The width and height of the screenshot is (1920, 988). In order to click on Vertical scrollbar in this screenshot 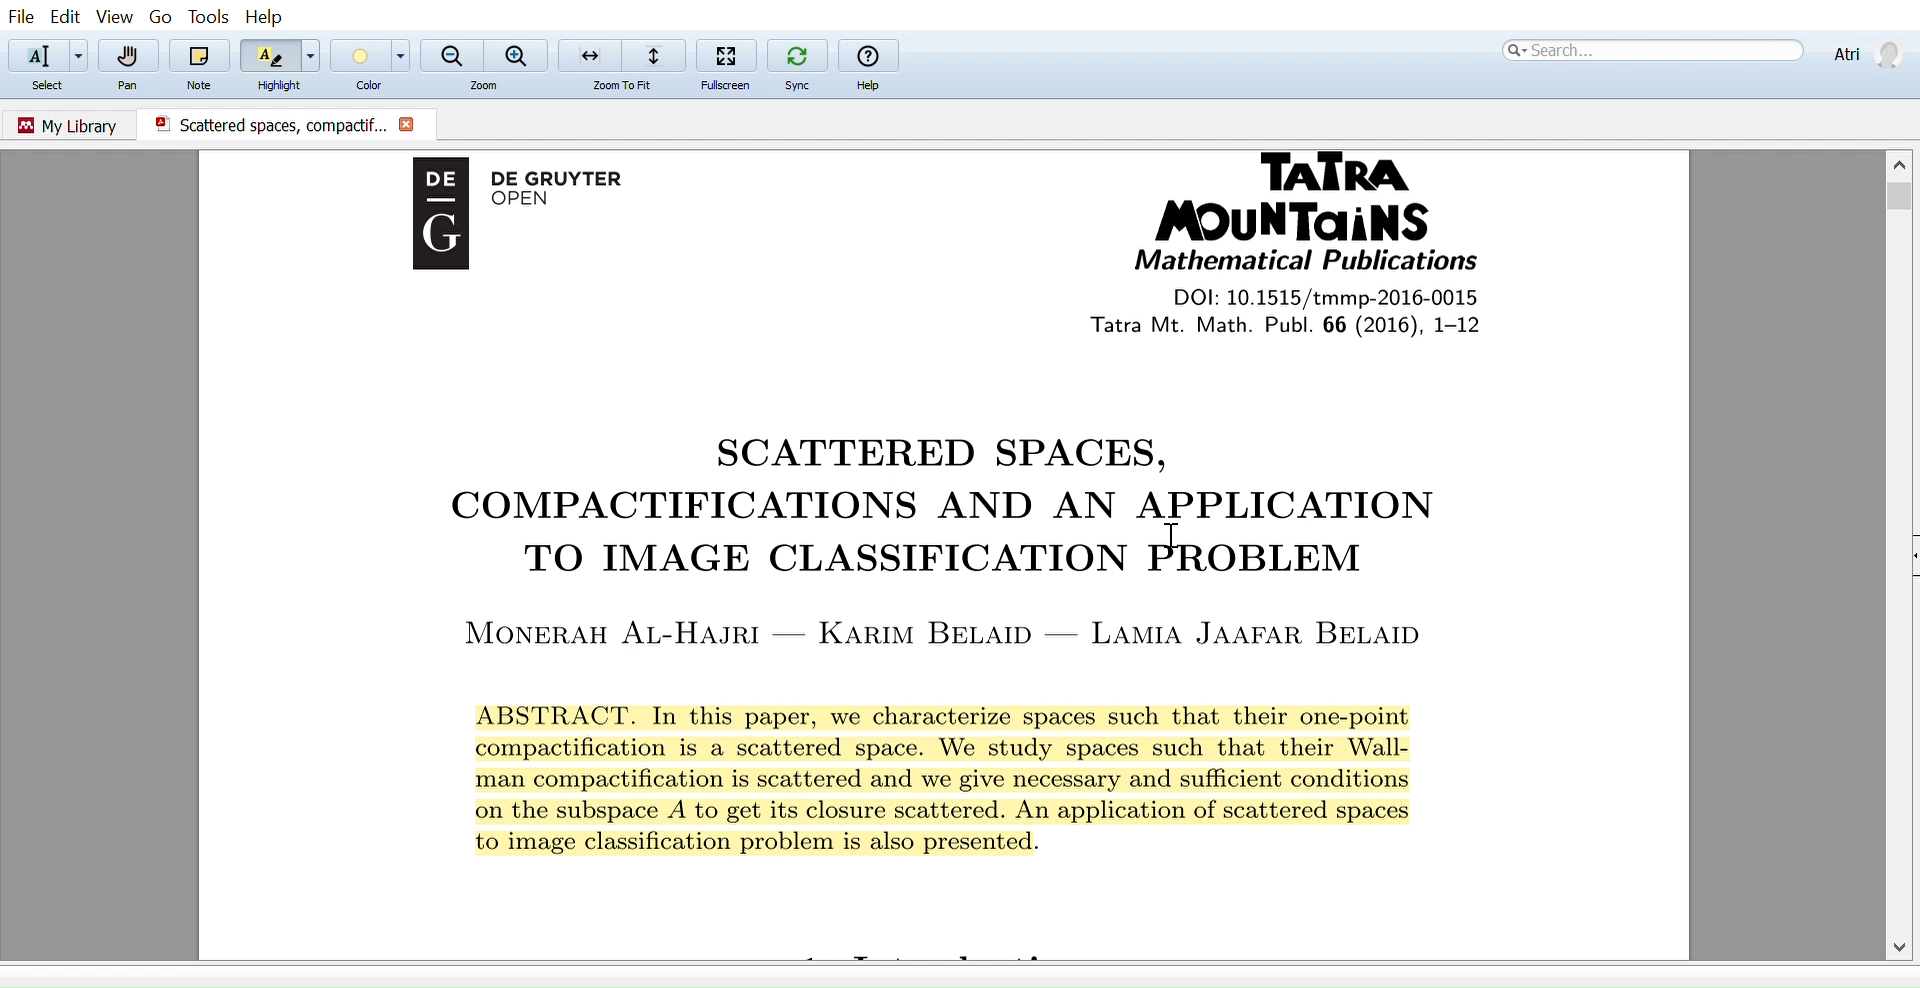, I will do `click(1902, 199)`.